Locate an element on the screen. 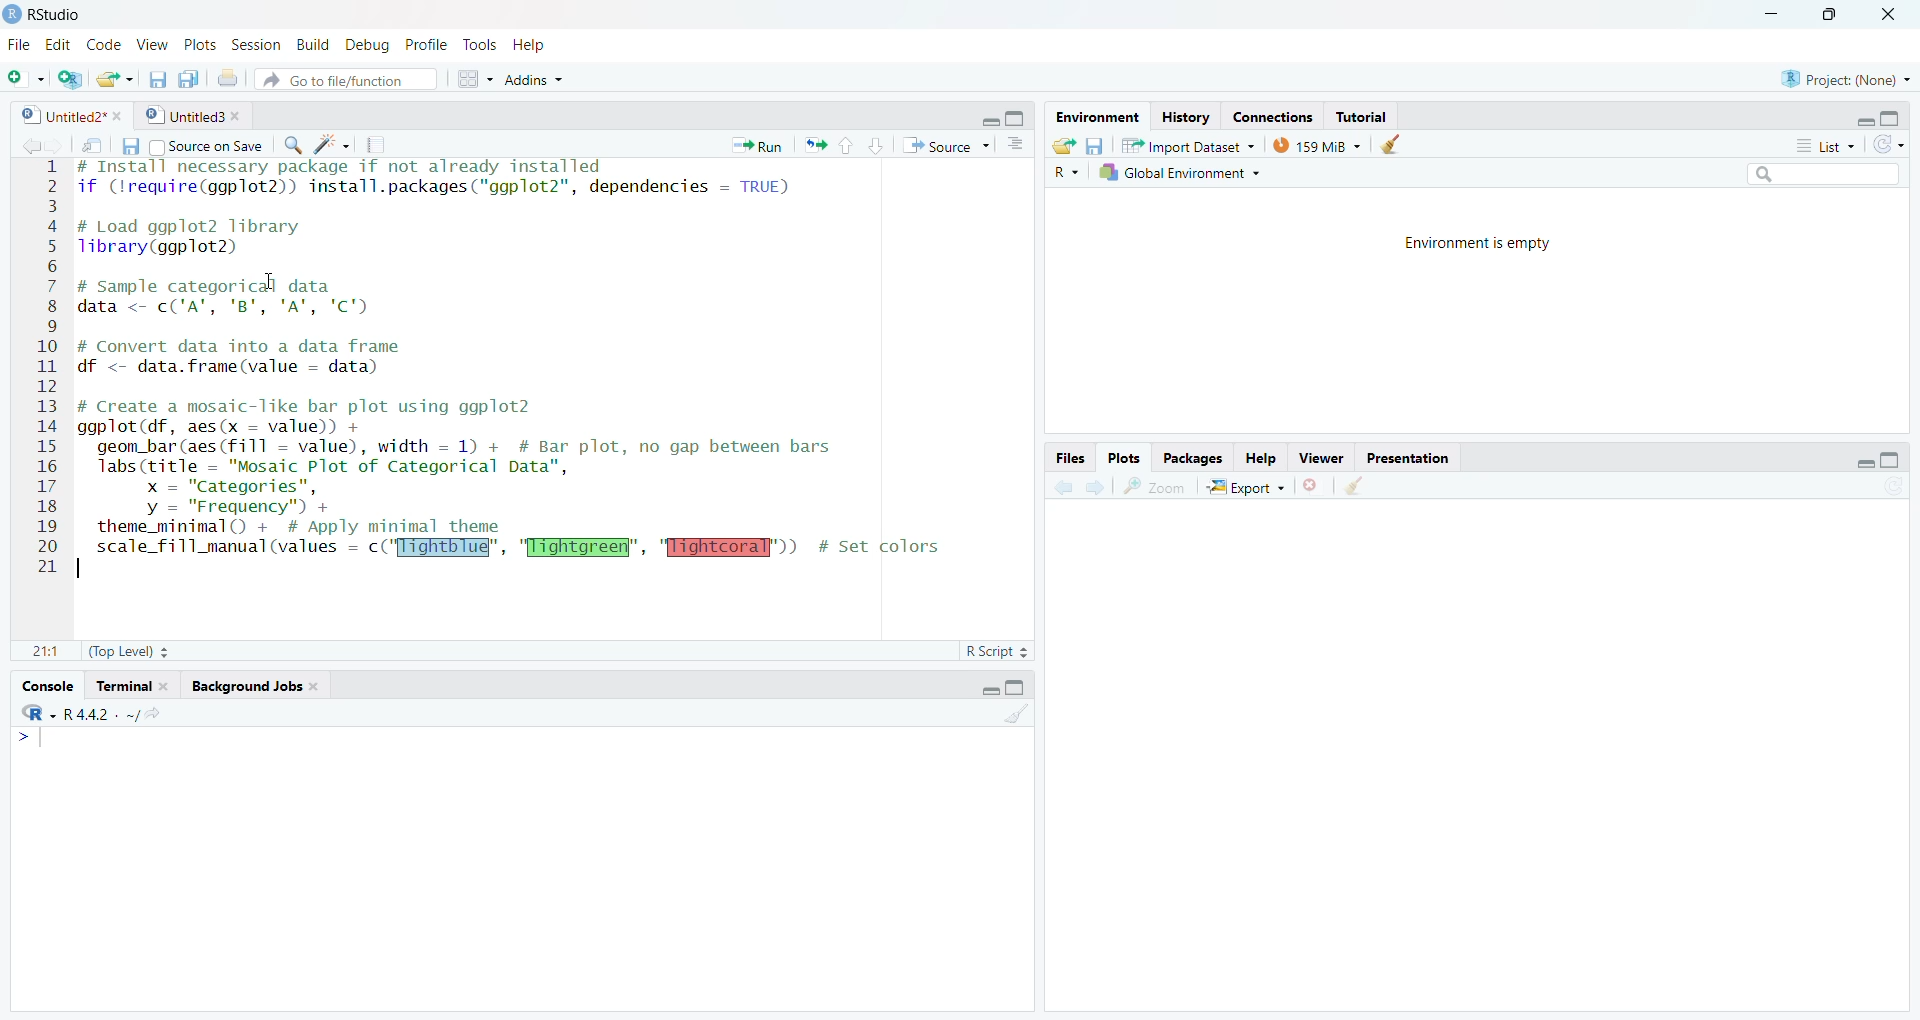  Untitled2 is located at coordinates (72, 117).